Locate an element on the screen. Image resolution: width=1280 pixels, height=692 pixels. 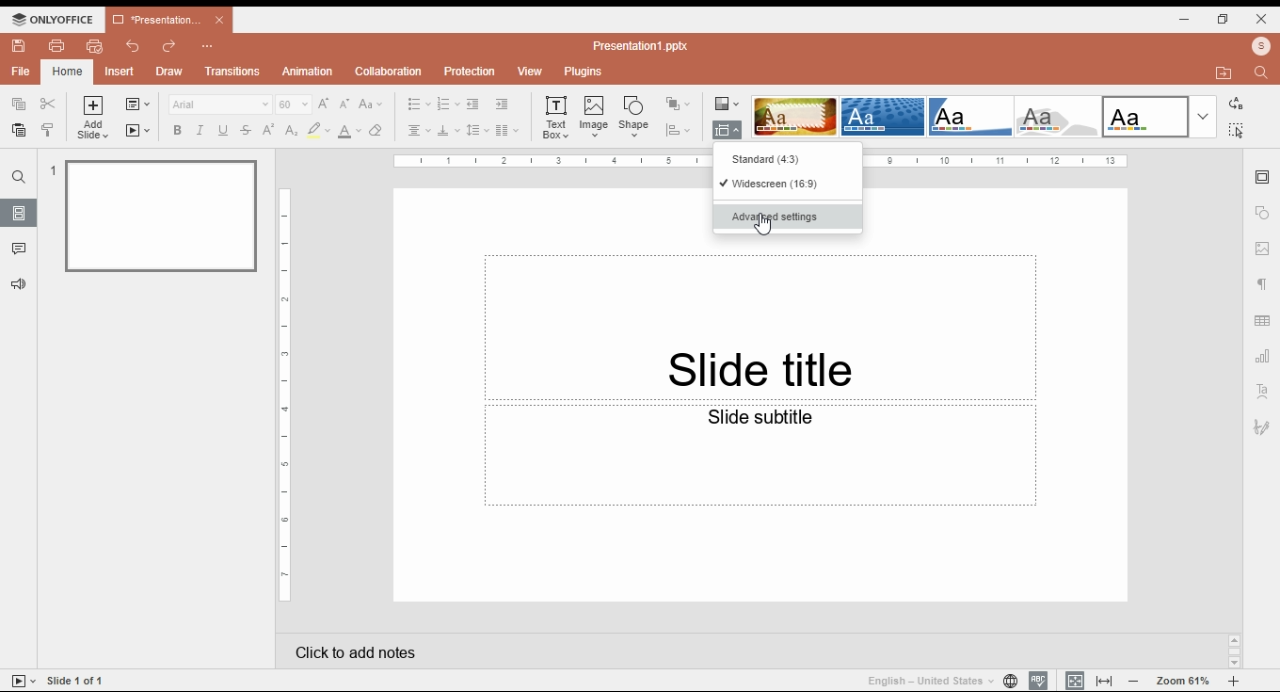
collaboration is located at coordinates (388, 71).